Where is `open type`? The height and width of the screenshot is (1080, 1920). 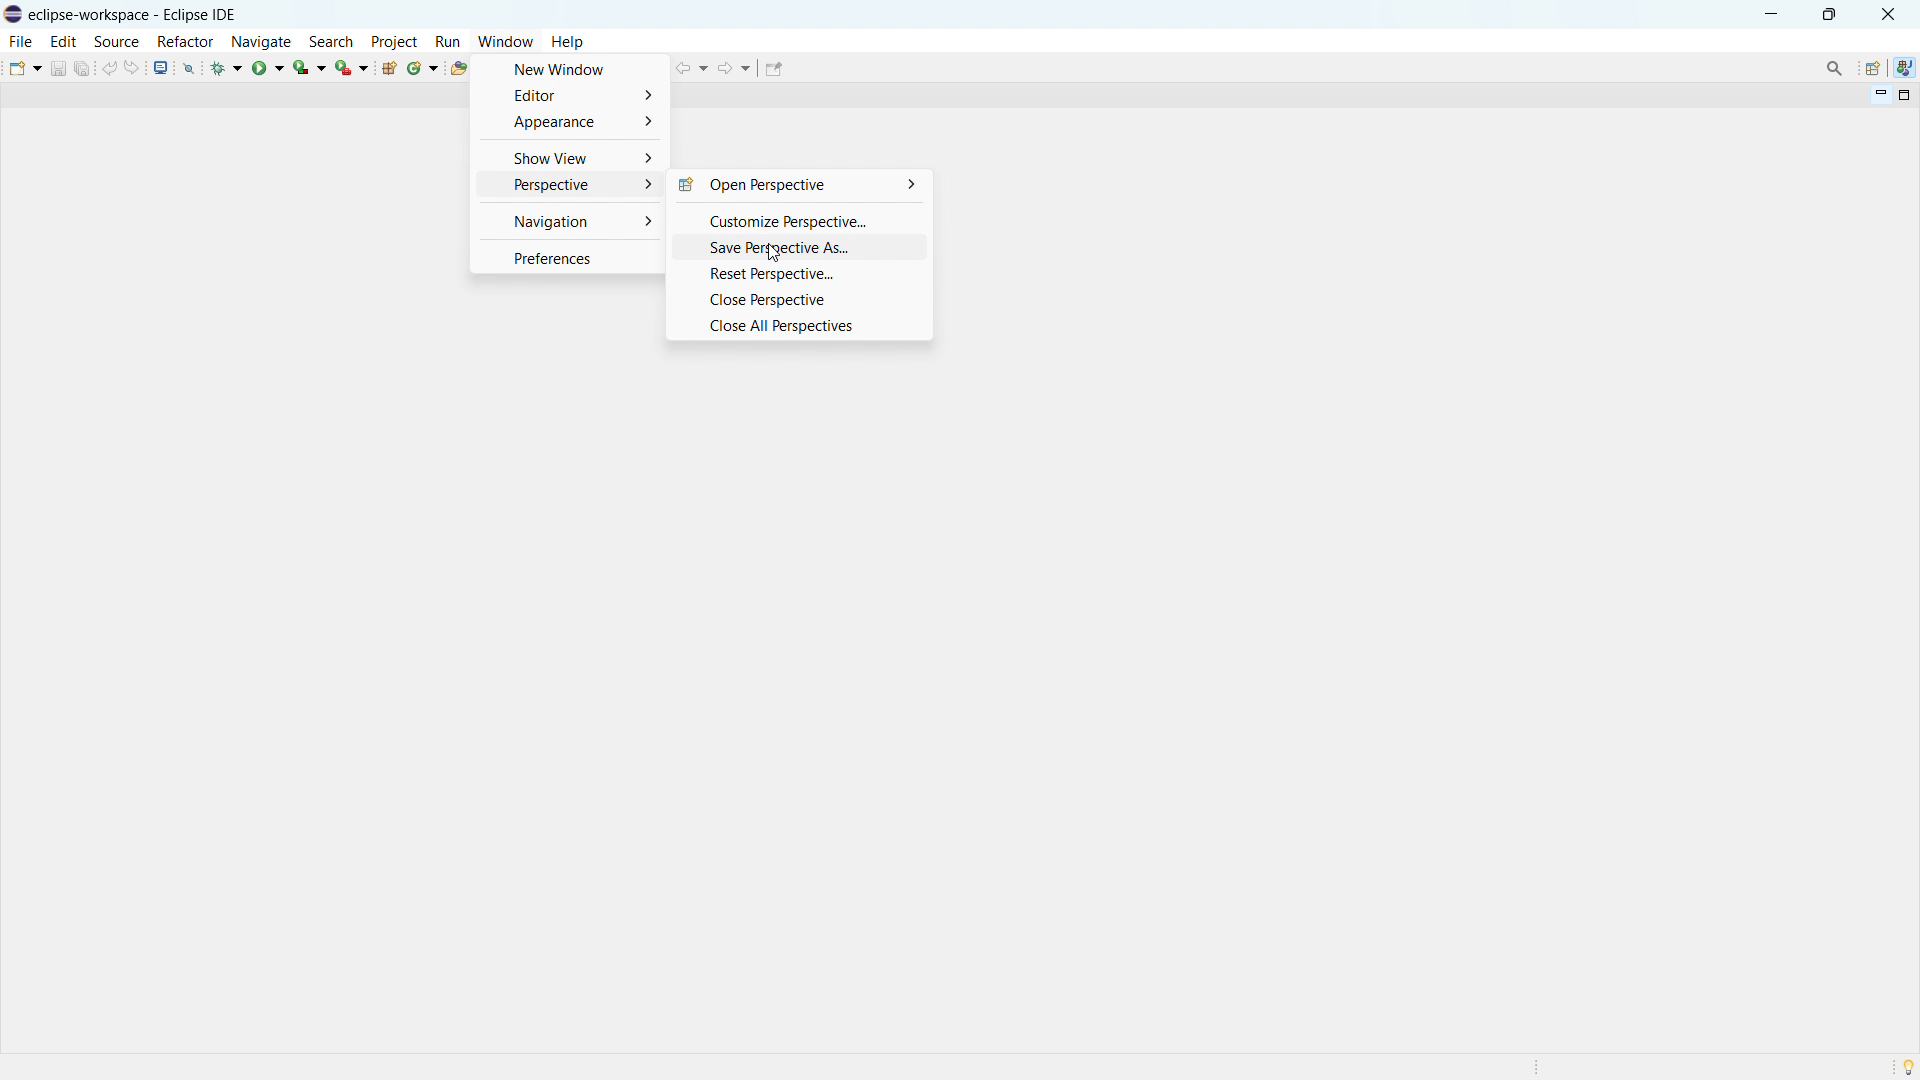
open type is located at coordinates (458, 68).